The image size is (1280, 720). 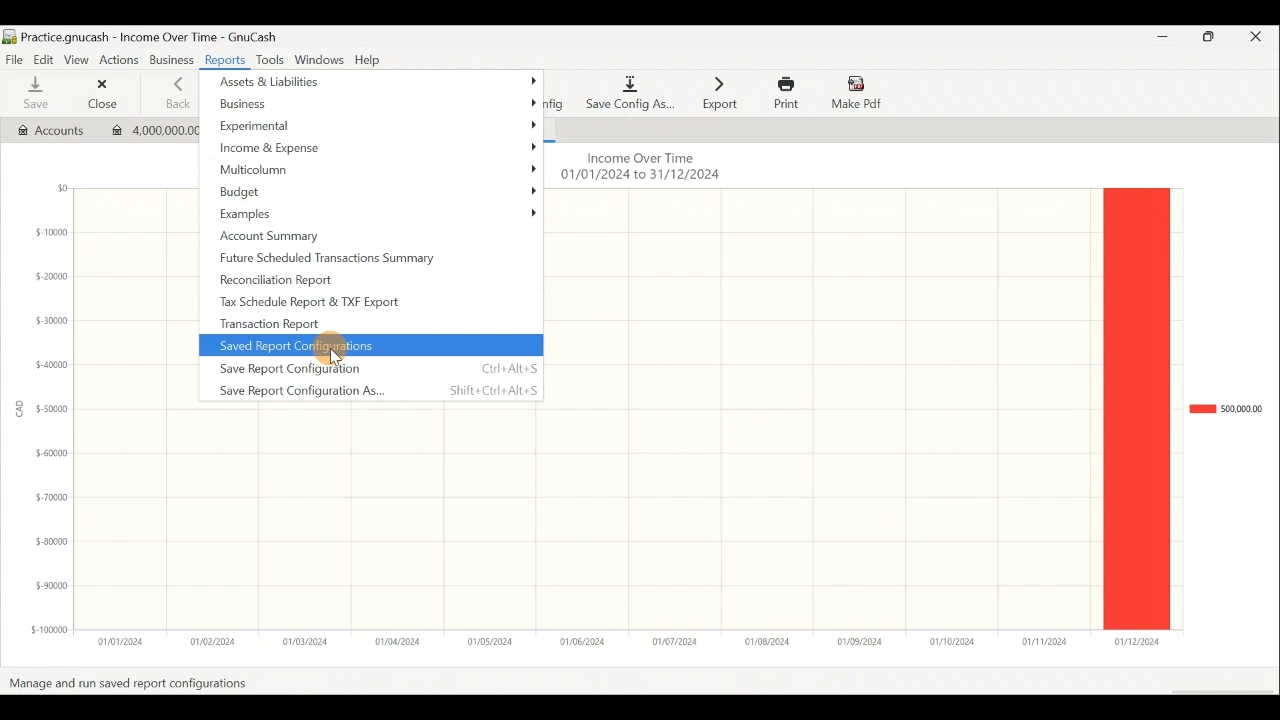 What do you see at coordinates (373, 126) in the screenshot?
I see `Experimental` at bounding box center [373, 126].